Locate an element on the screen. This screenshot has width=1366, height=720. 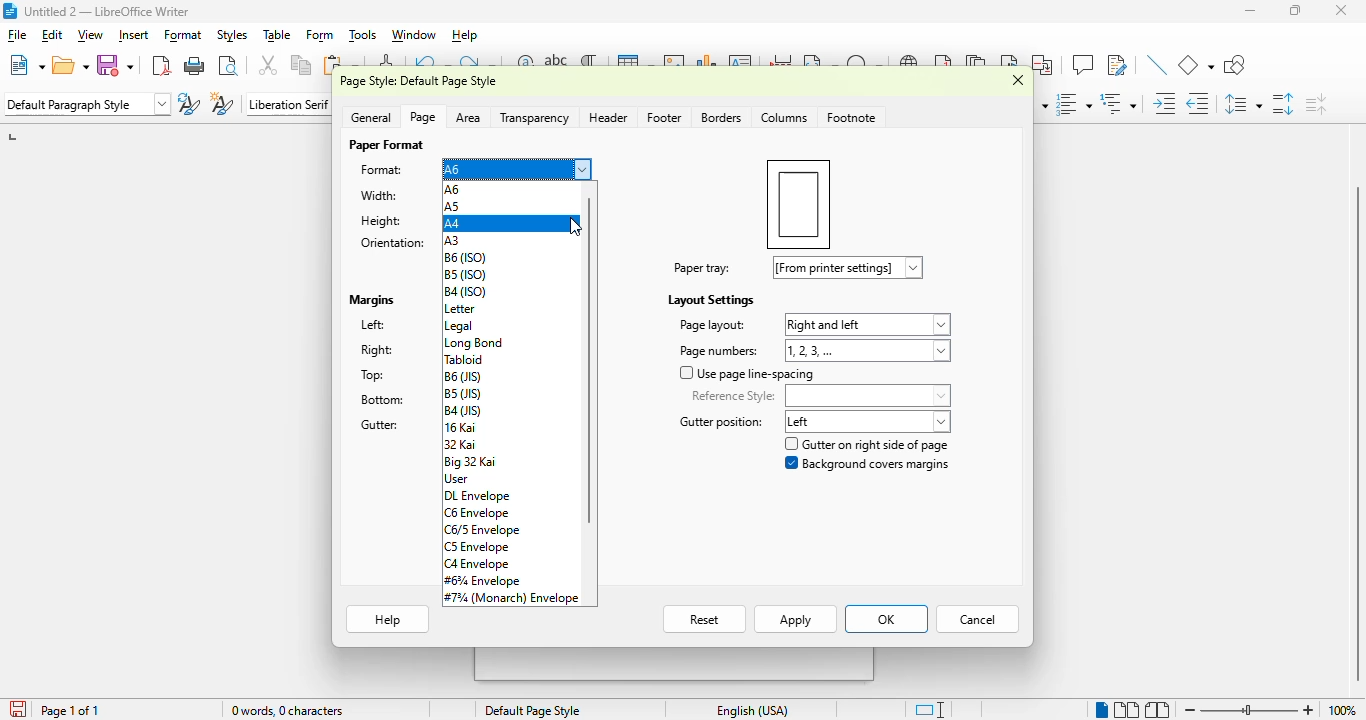
paper format is located at coordinates (386, 145).